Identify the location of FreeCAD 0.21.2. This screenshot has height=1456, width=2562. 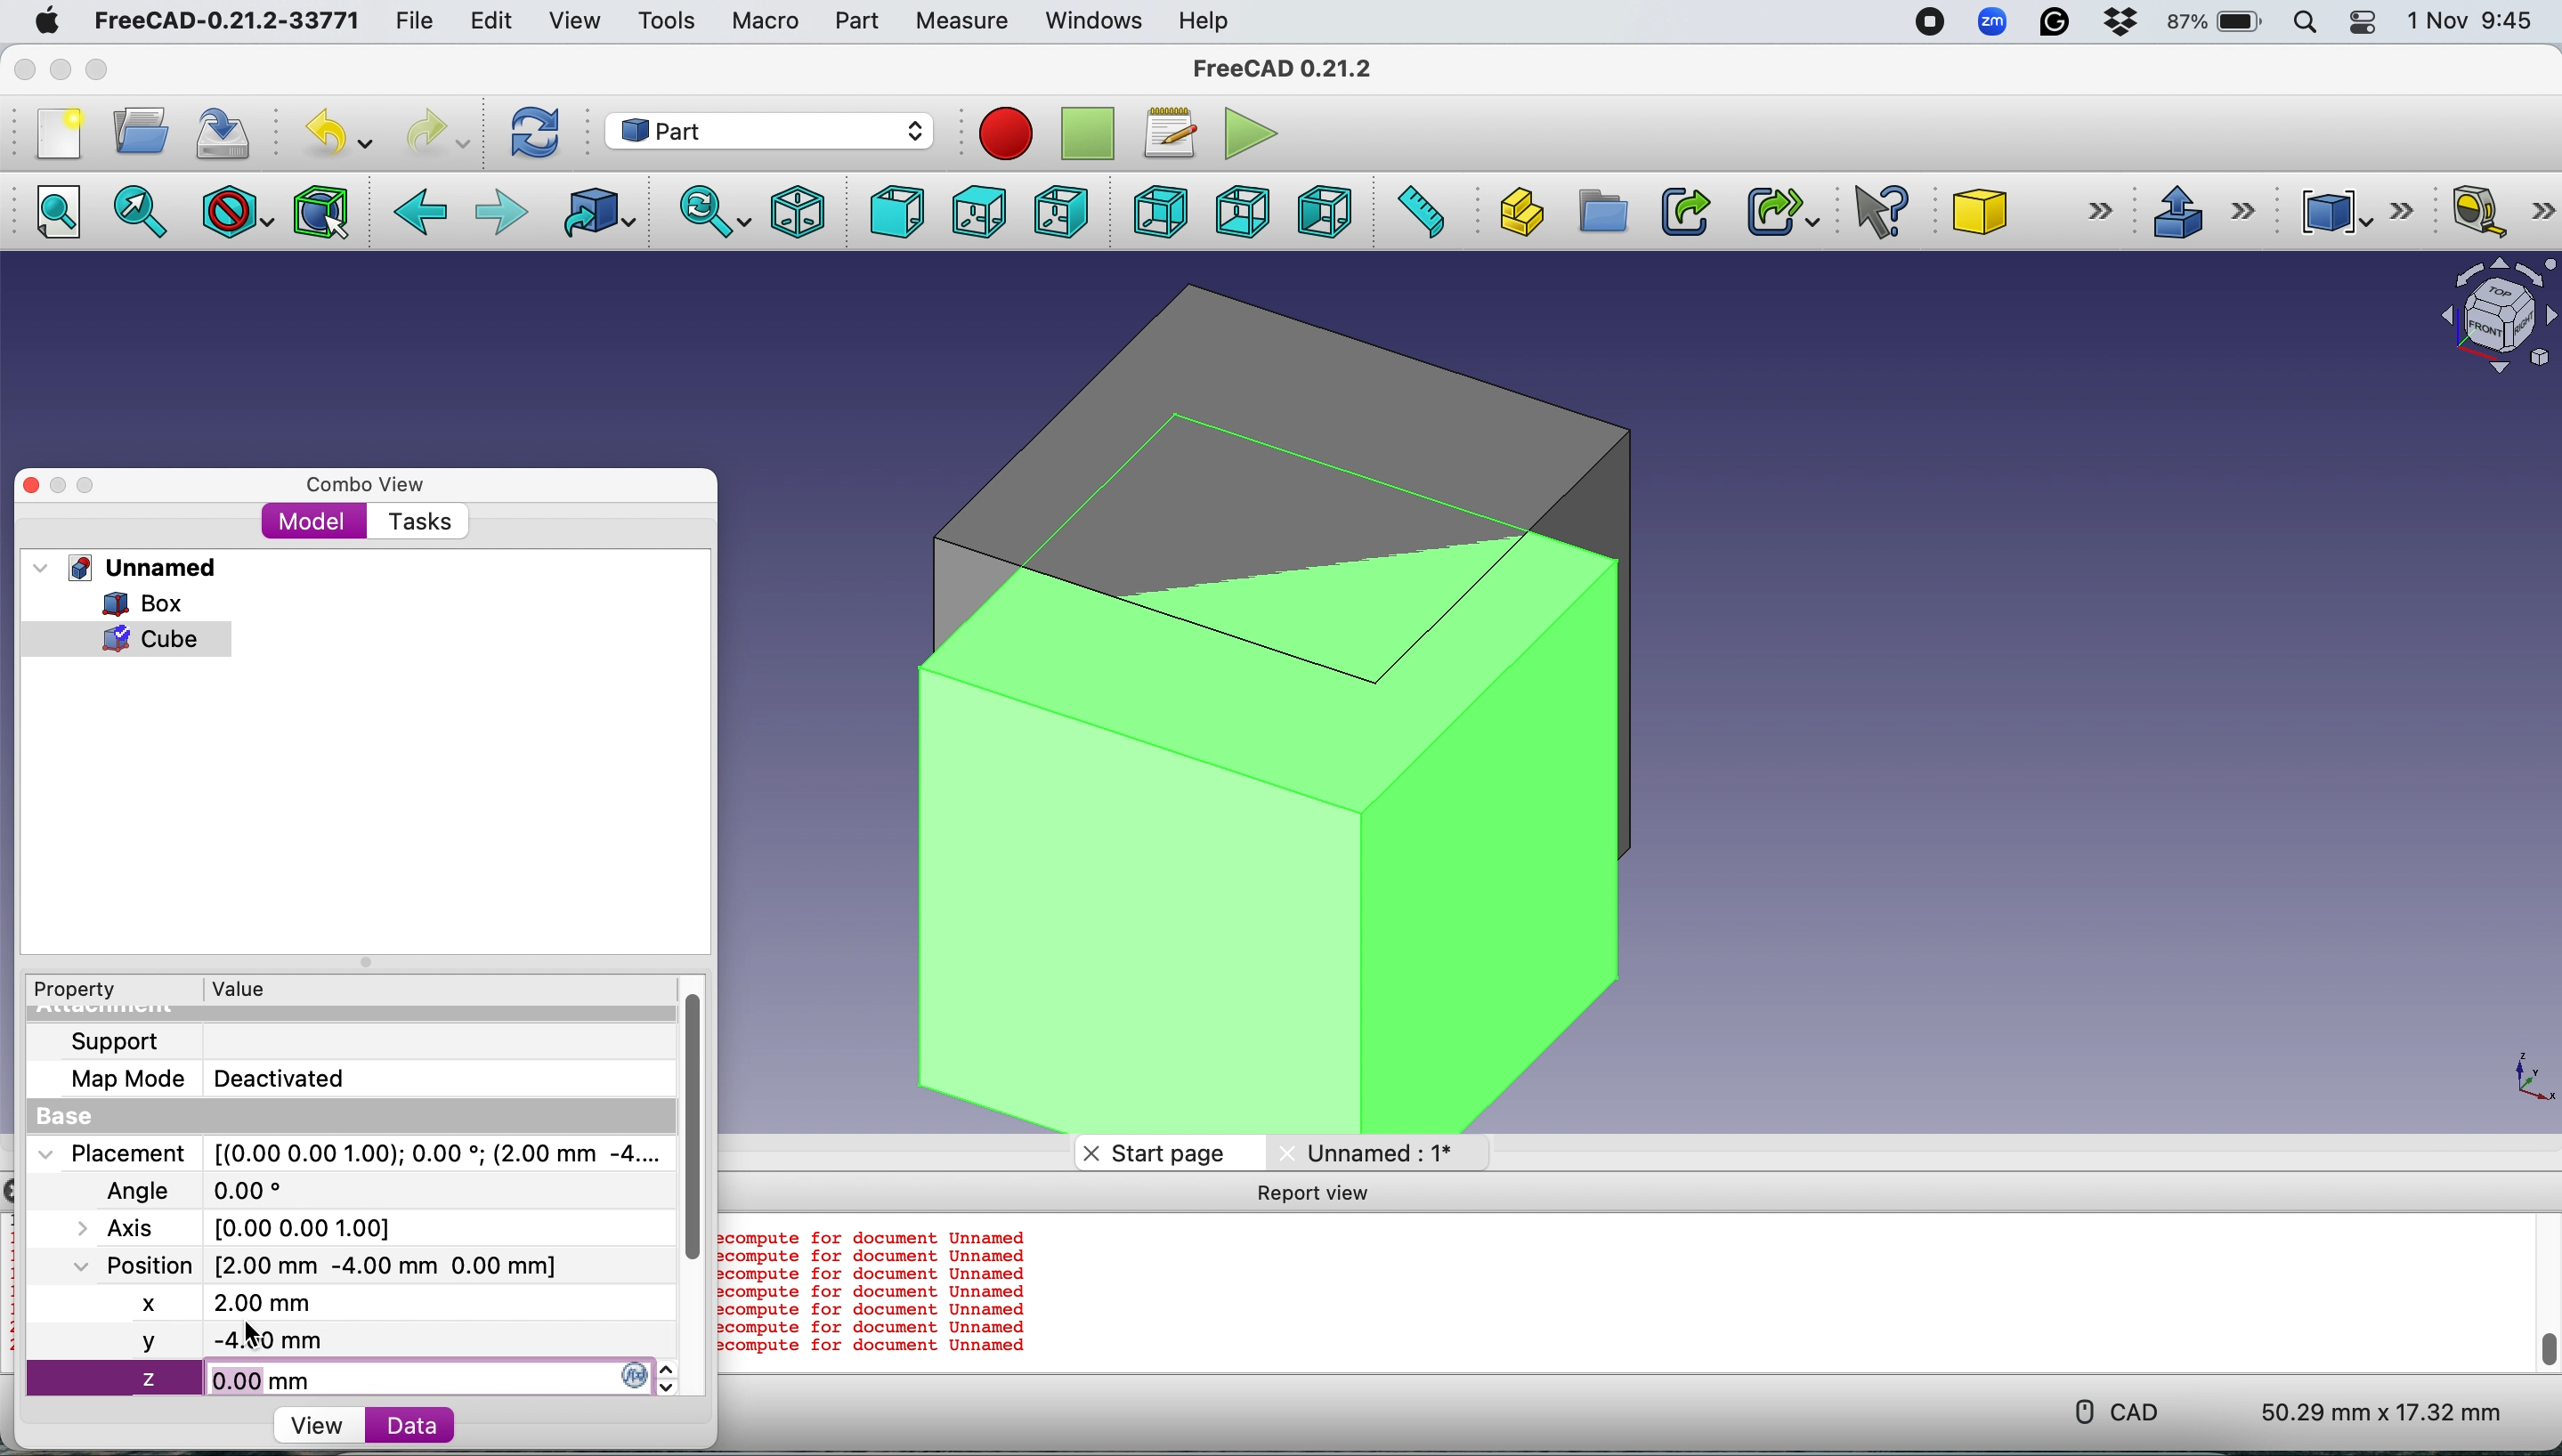
(1286, 71).